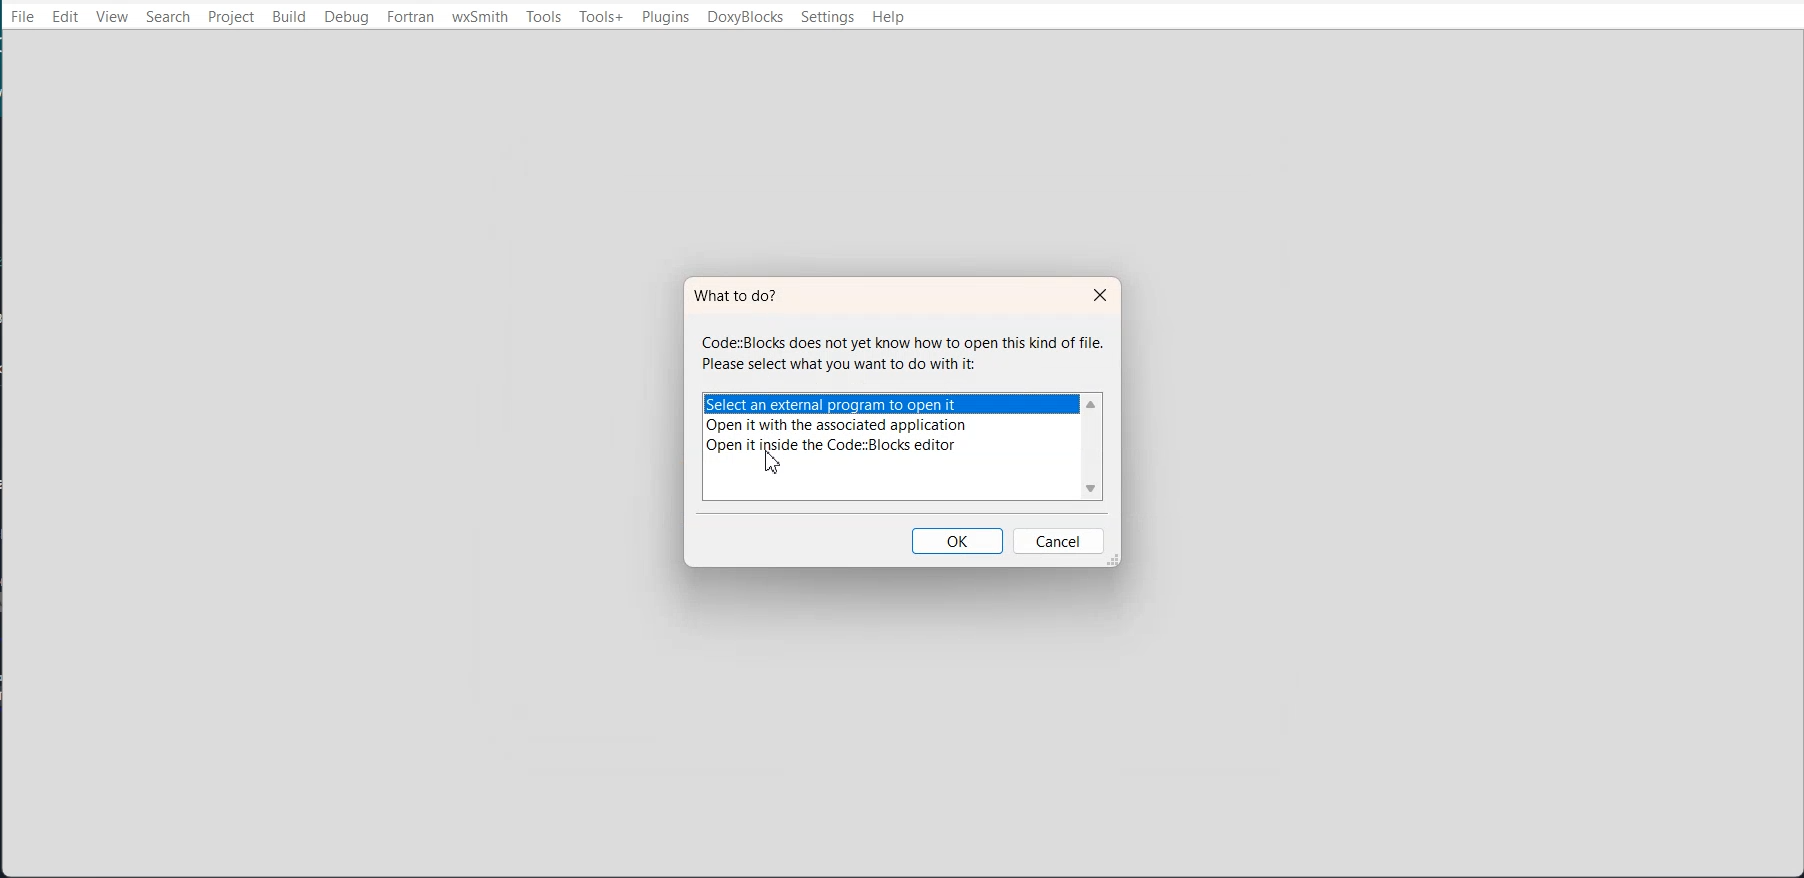  What do you see at coordinates (115, 16) in the screenshot?
I see `View` at bounding box center [115, 16].